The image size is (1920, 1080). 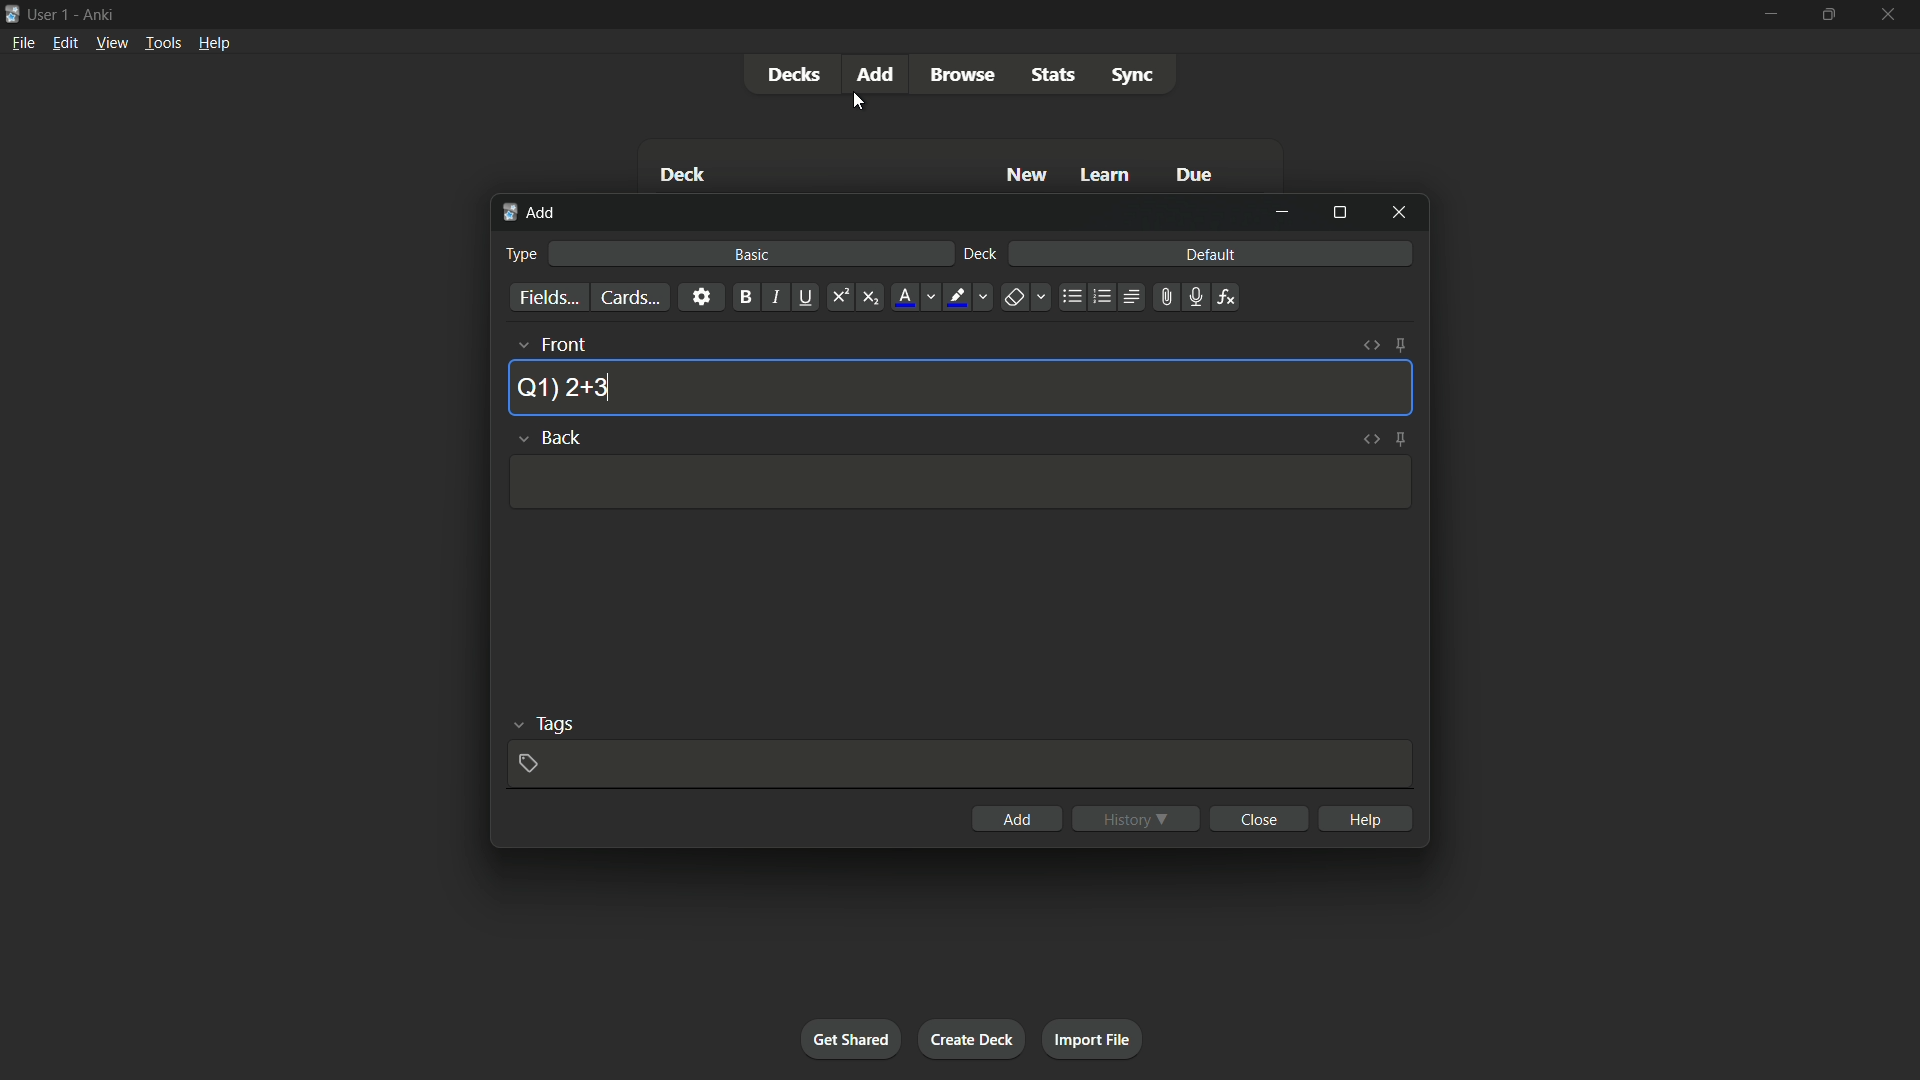 What do you see at coordinates (1402, 438) in the screenshot?
I see `toggle sticky` at bounding box center [1402, 438].